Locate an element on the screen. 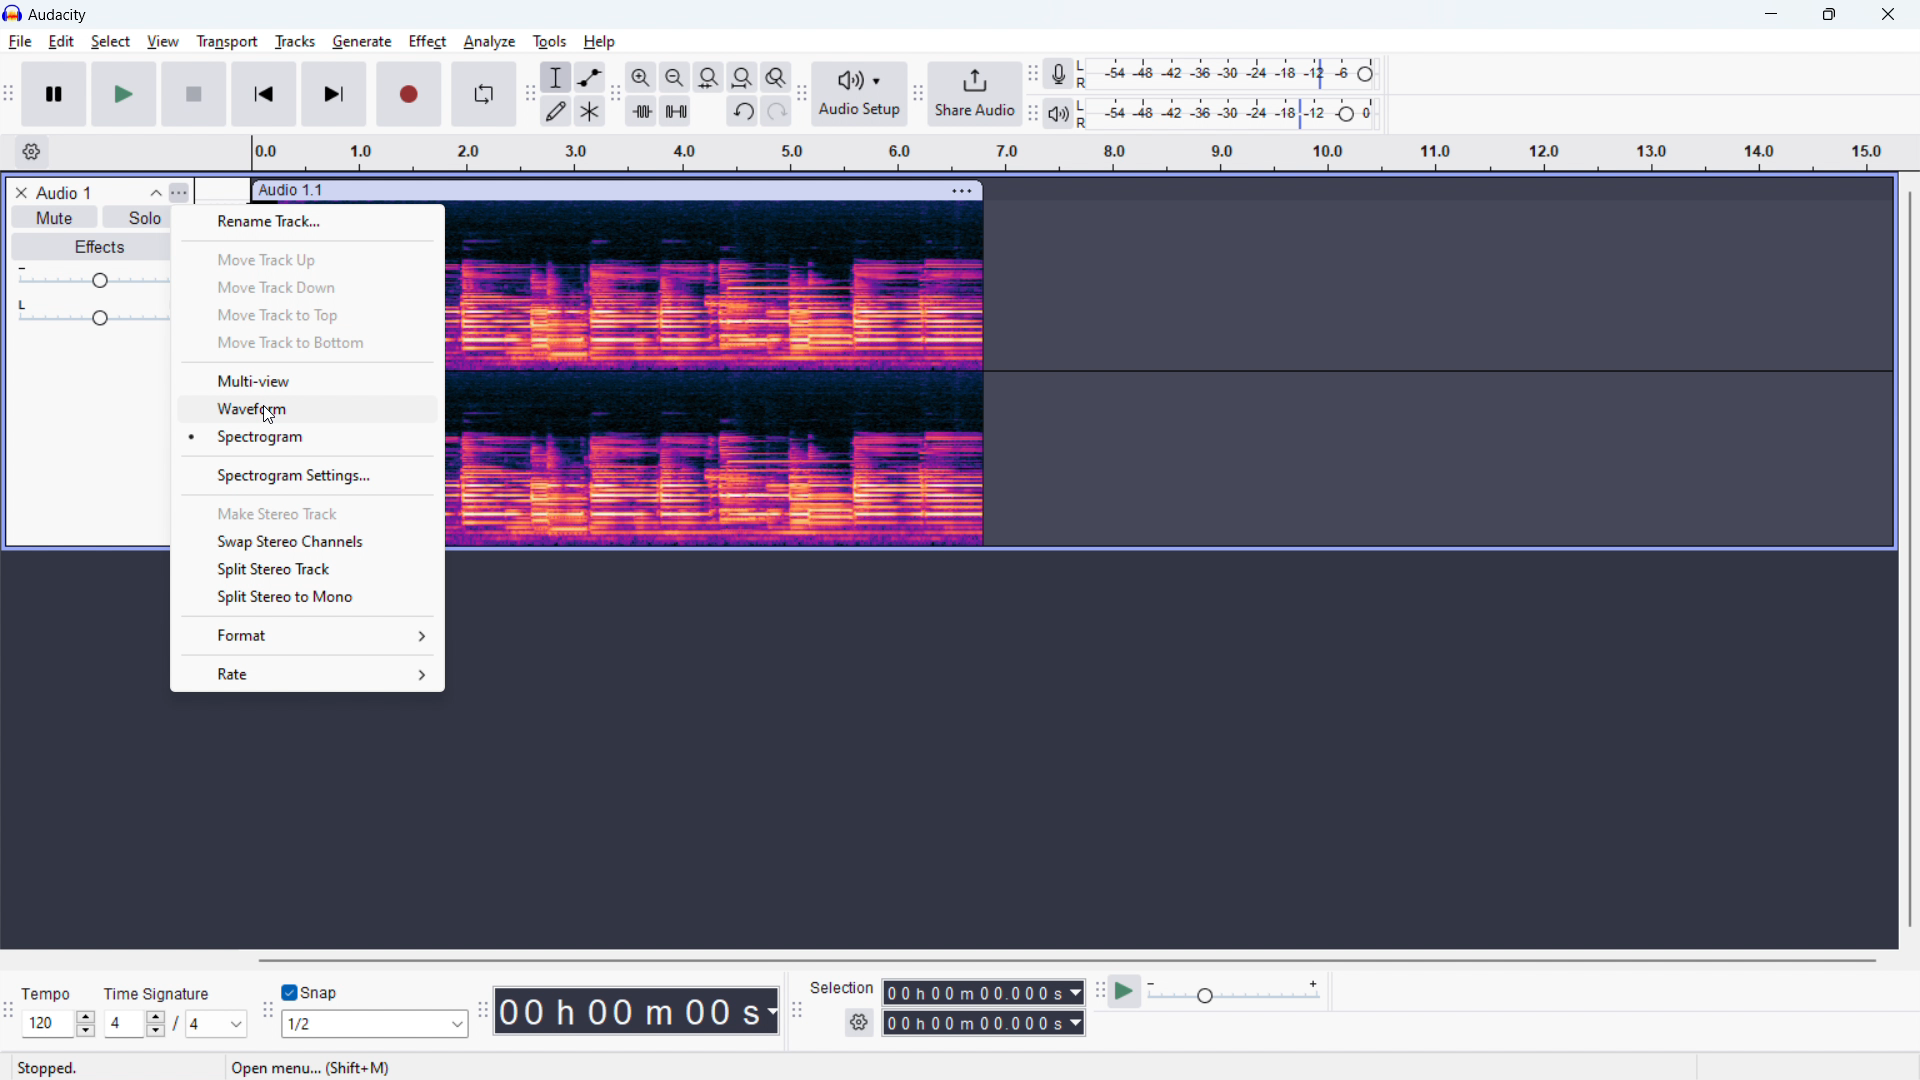 The image size is (1920, 1080). time signature is located at coordinates (157, 993).